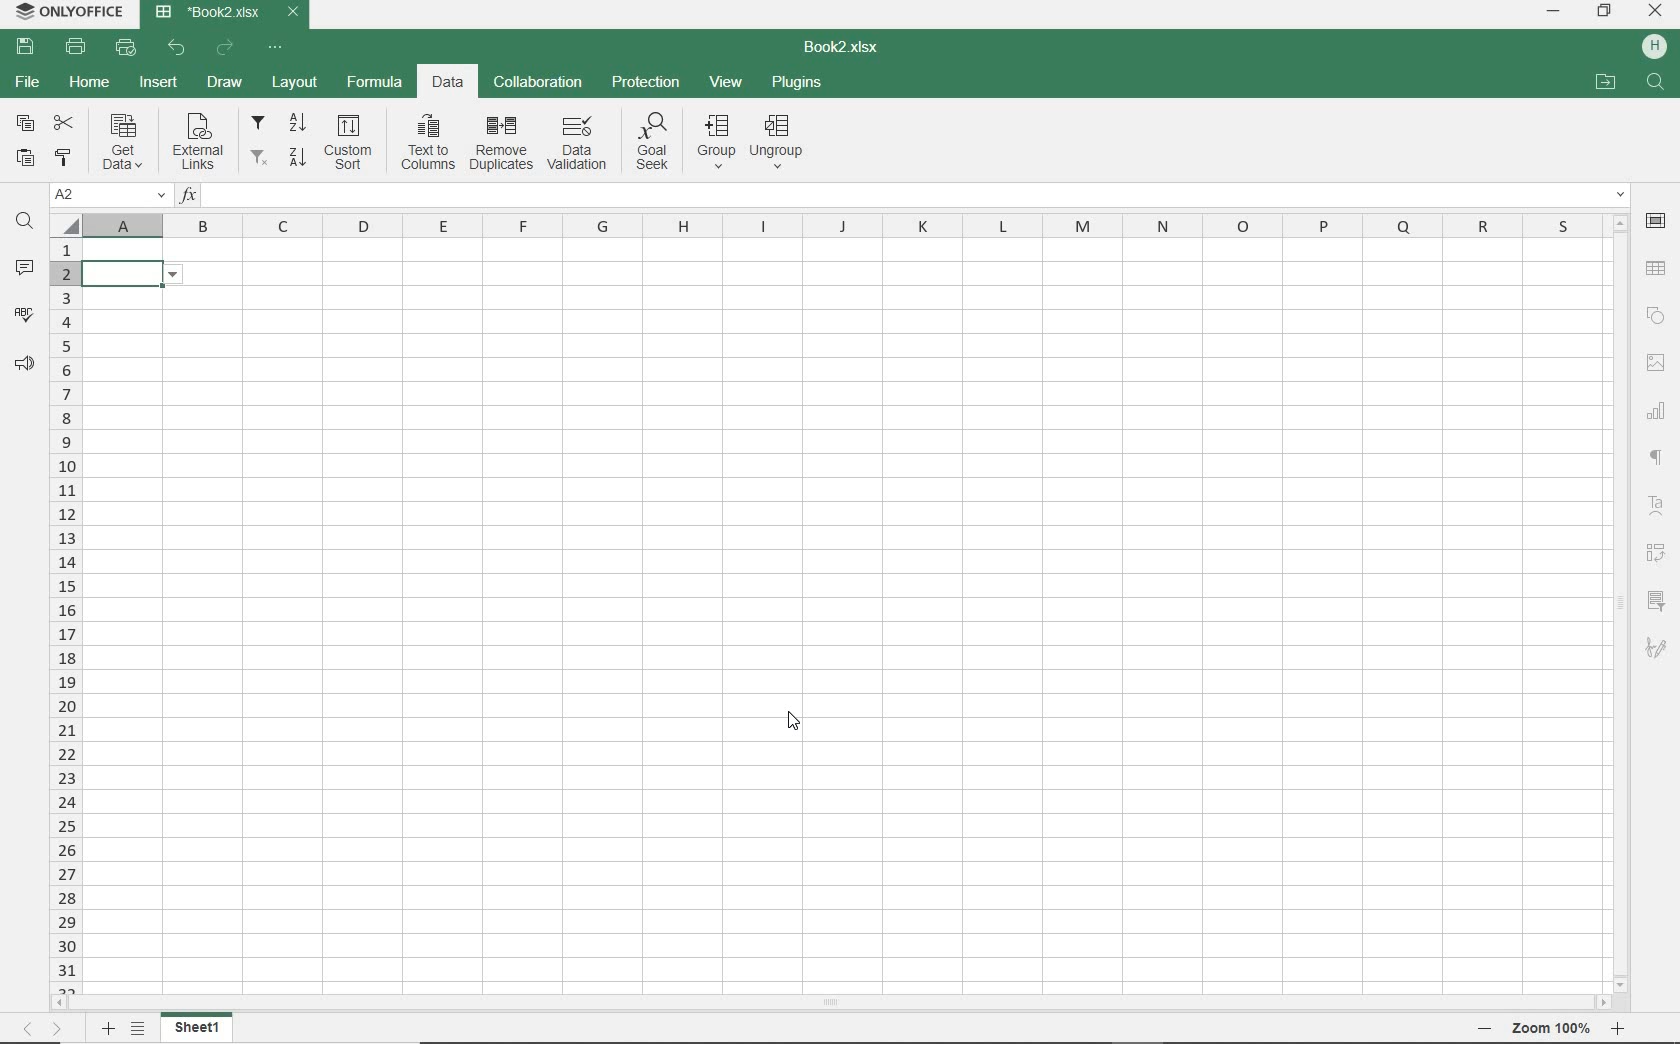 This screenshot has width=1680, height=1044. I want to click on ZOOM OUT OR ZOOM IN, so click(1545, 1029).